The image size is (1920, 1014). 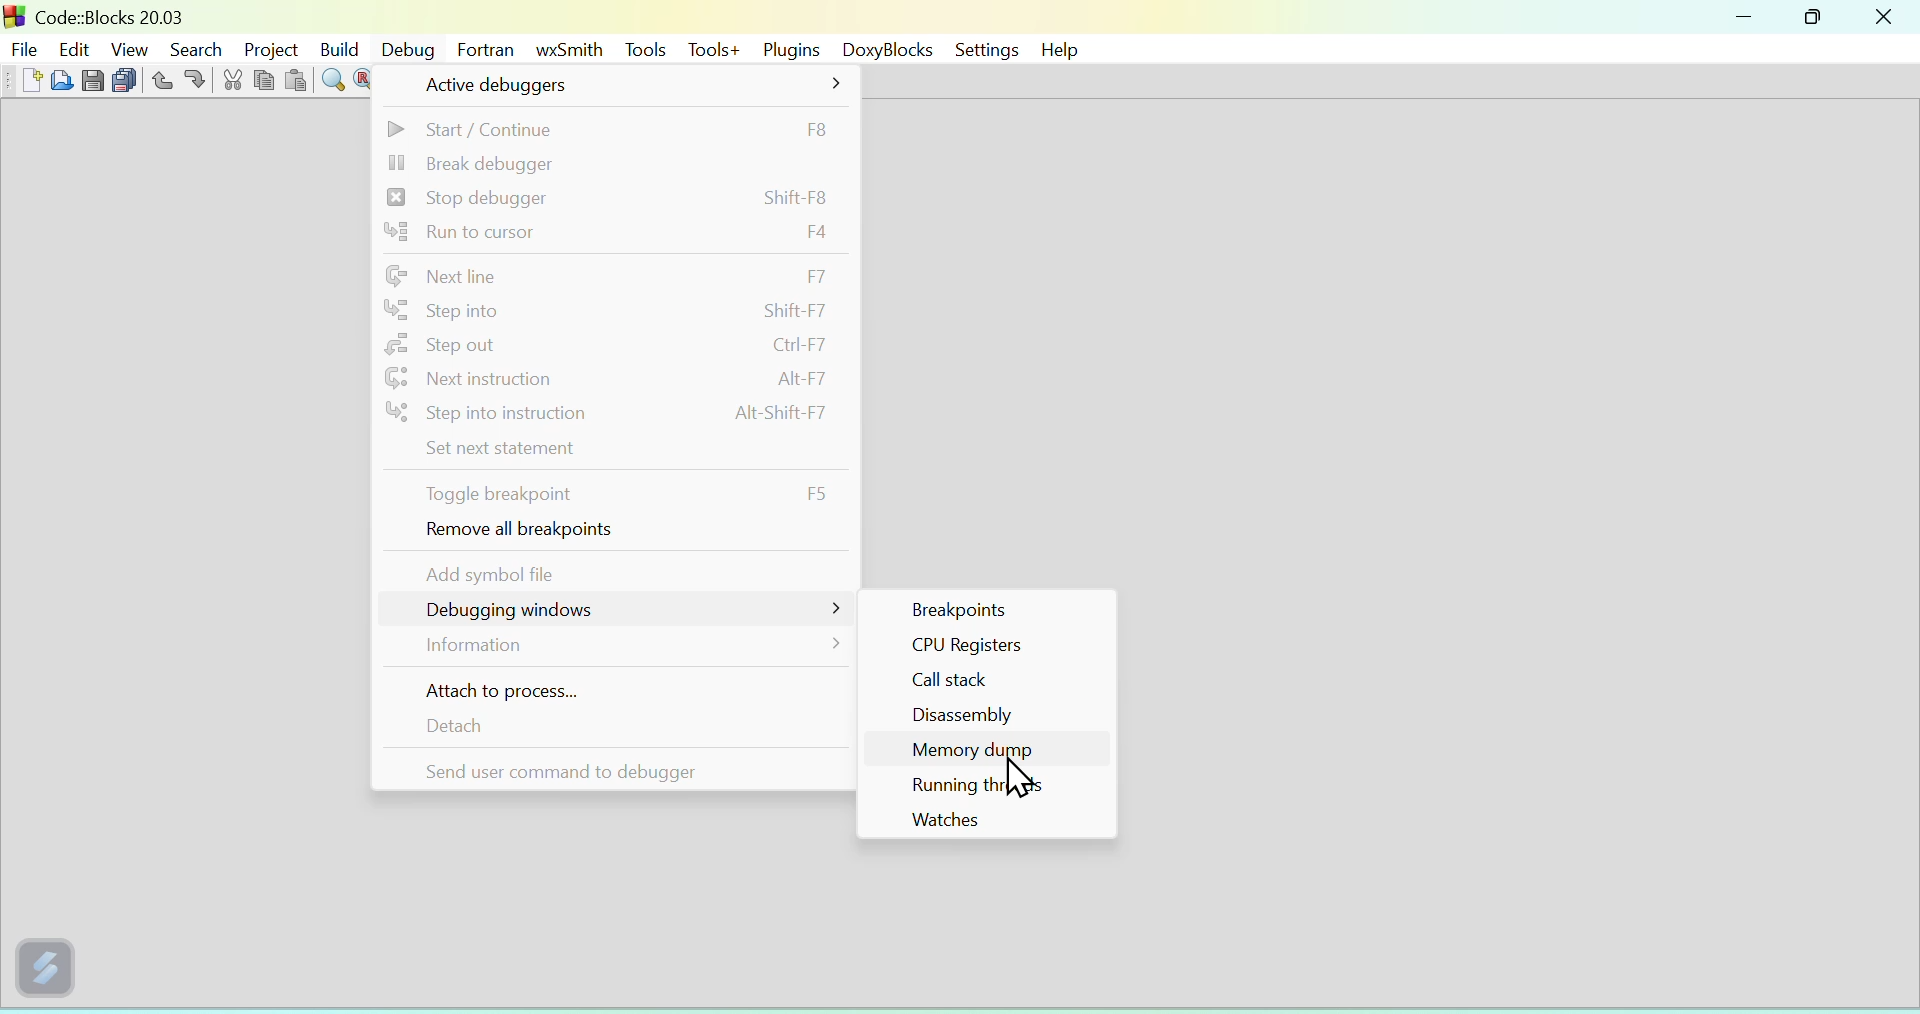 I want to click on paste, so click(x=294, y=82).